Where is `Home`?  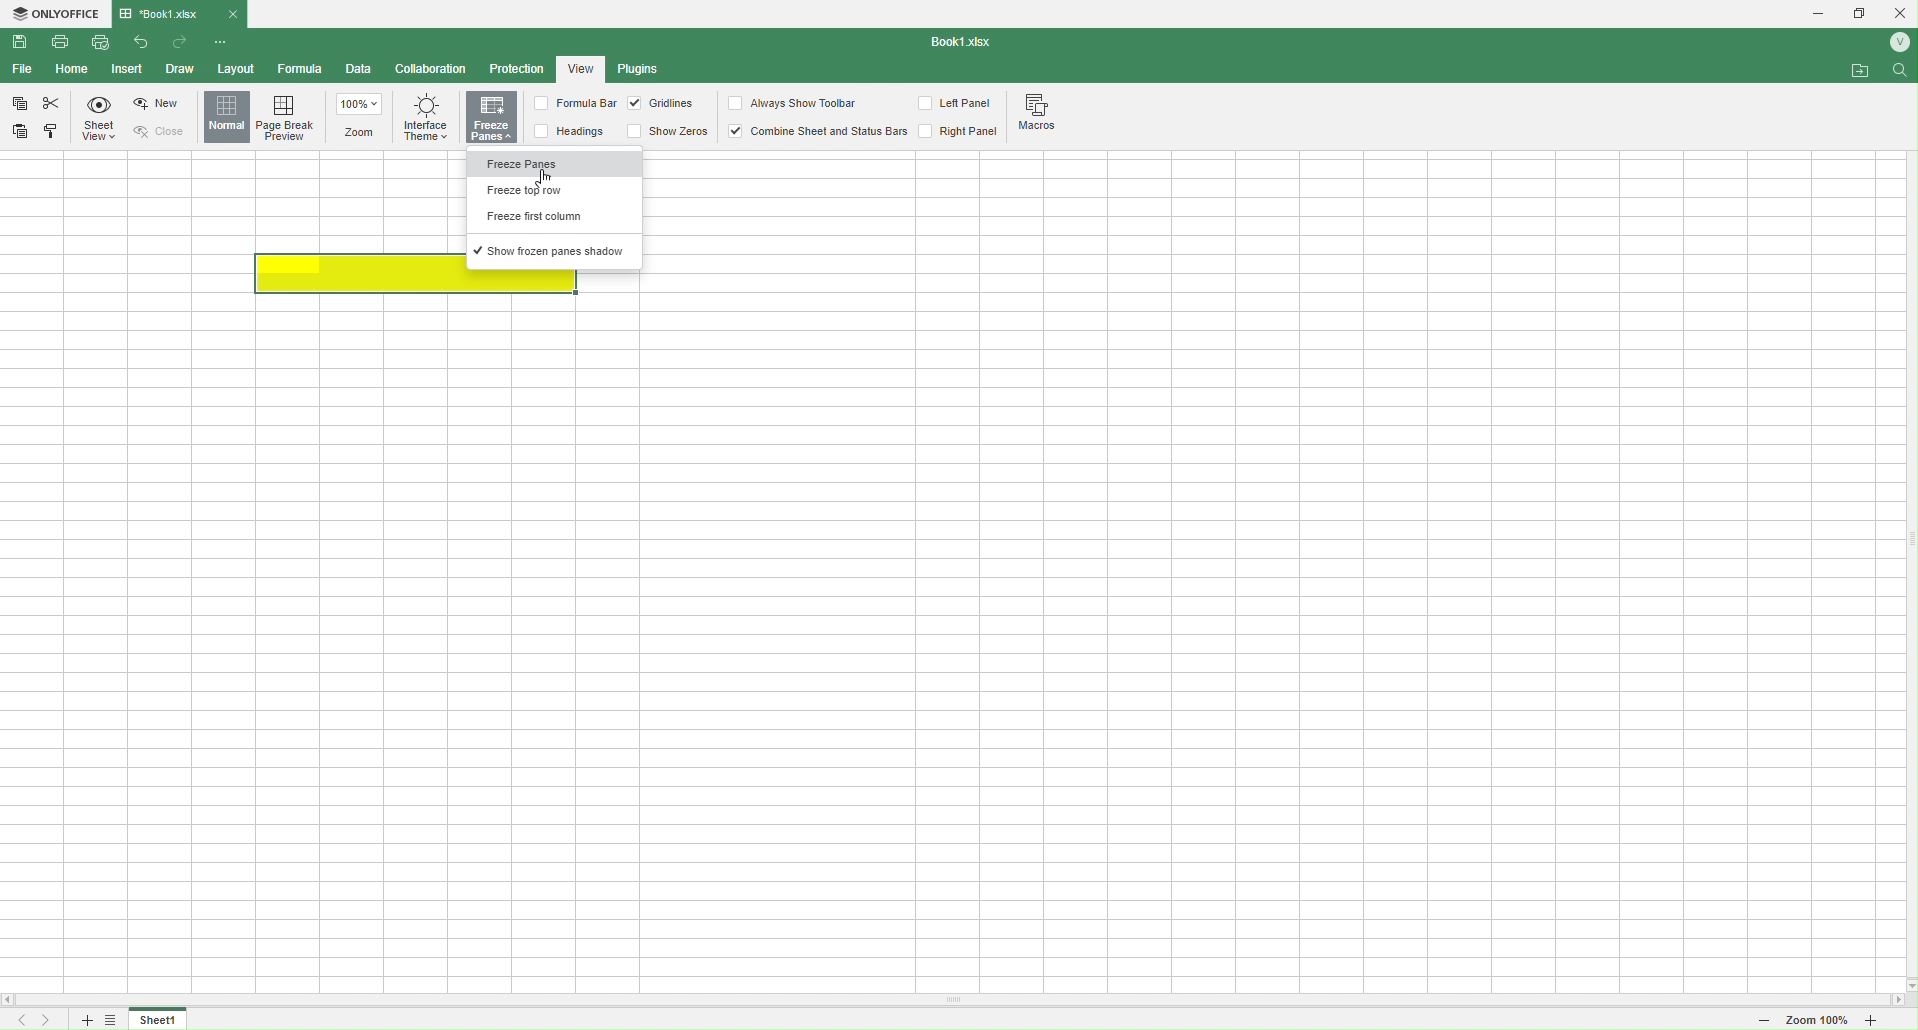 Home is located at coordinates (73, 70).